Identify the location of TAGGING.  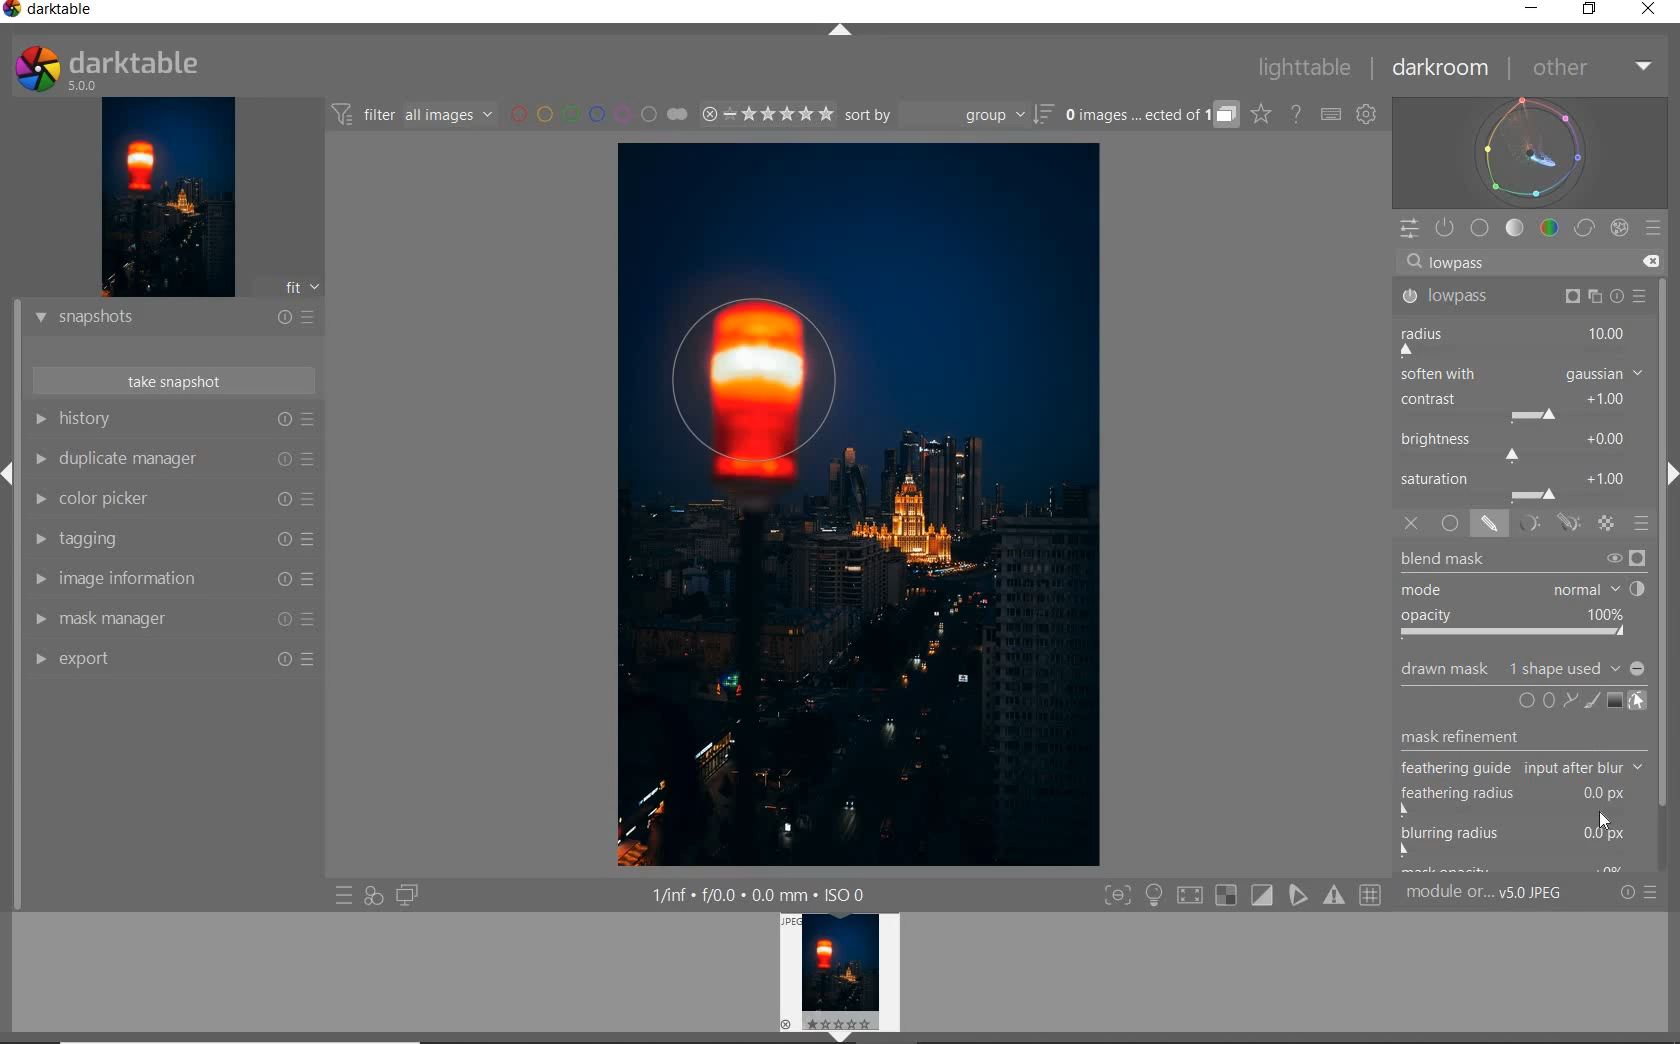
(173, 541).